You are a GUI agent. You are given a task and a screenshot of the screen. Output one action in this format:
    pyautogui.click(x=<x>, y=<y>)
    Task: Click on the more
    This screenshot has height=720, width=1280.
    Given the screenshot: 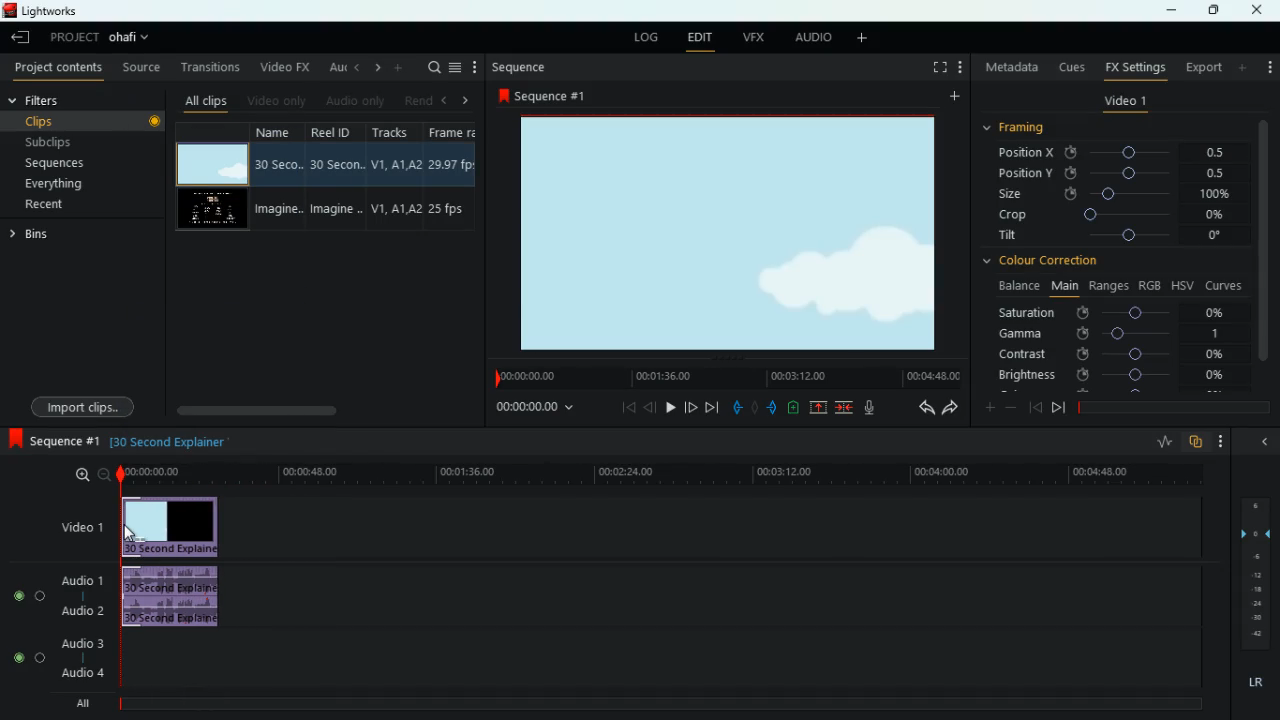 What is the action you would take?
    pyautogui.click(x=988, y=407)
    